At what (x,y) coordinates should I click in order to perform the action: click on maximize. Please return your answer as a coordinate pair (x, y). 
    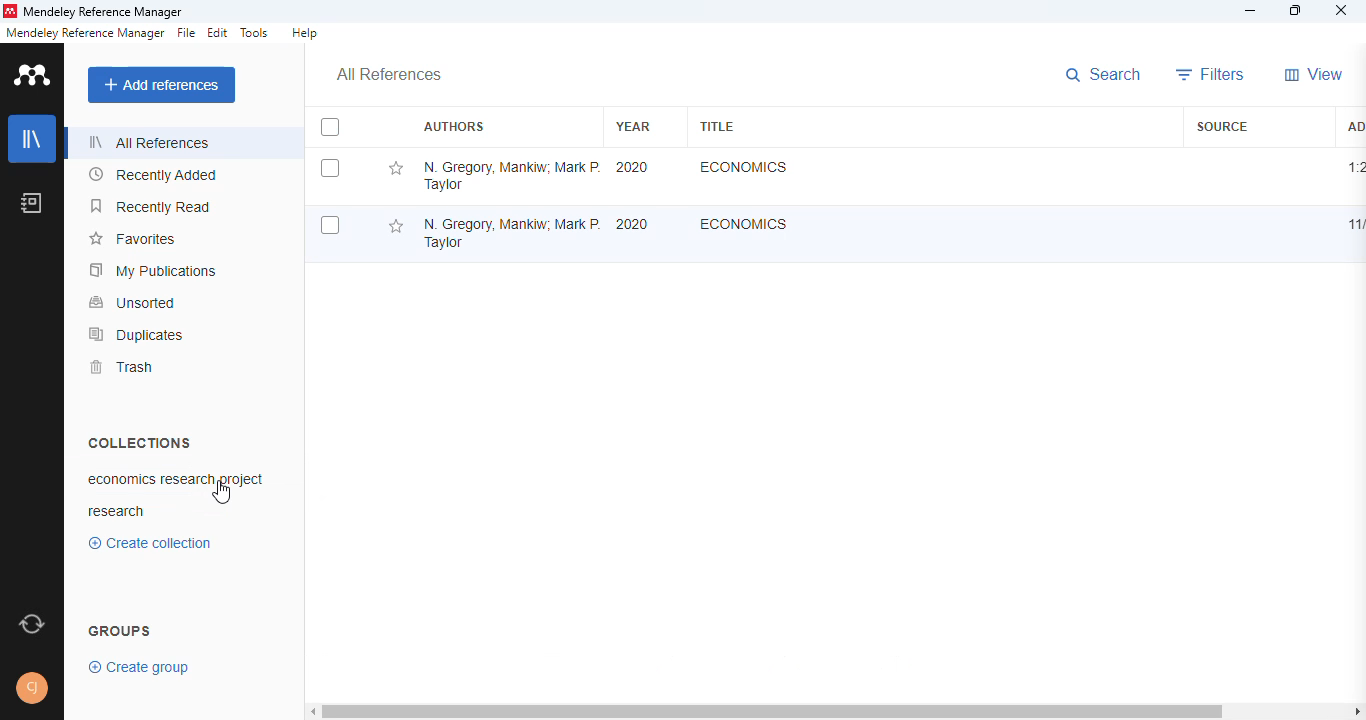
    Looking at the image, I should click on (1298, 11).